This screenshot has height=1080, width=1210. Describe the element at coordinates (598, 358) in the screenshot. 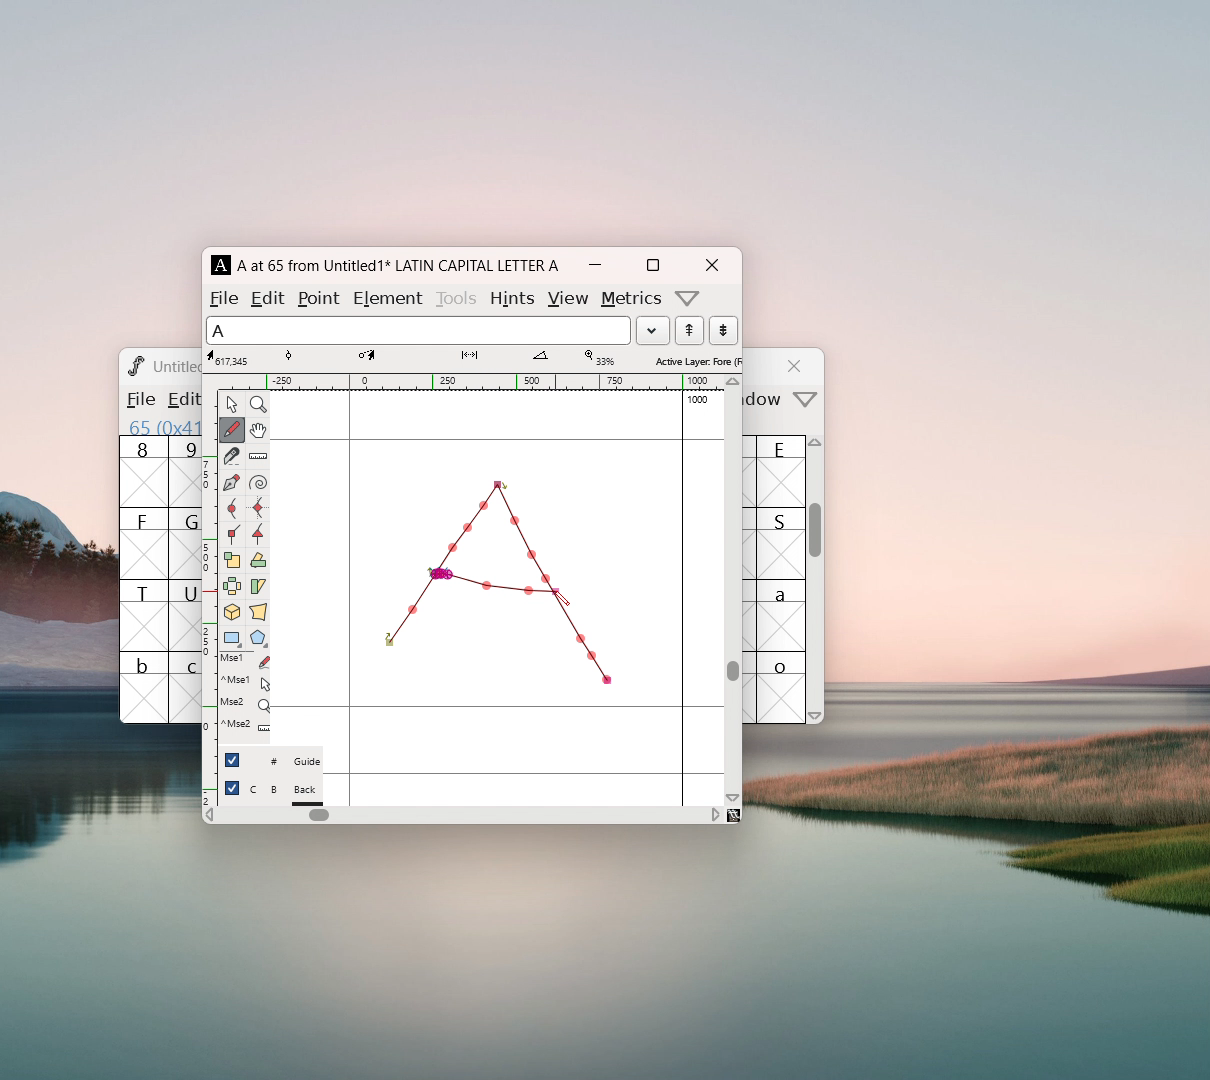

I see `level of maginification` at that location.